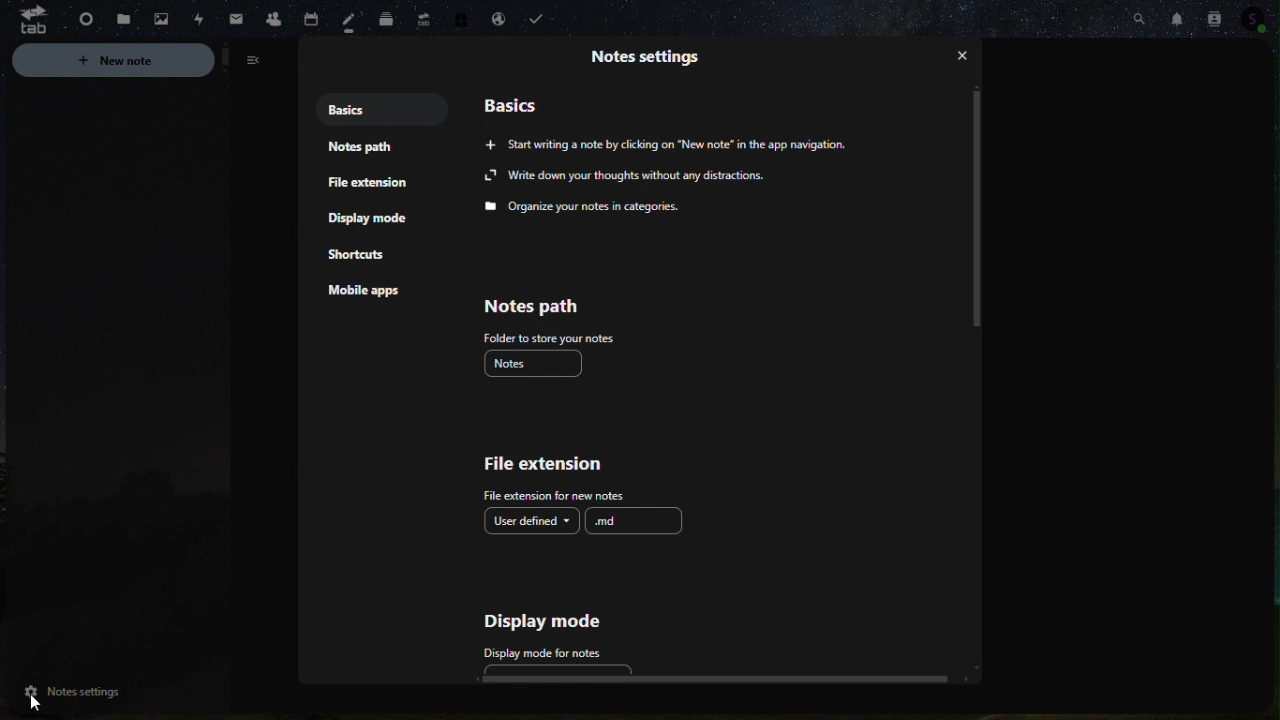 The image size is (1280, 720). What do you see at coordinates (349, 21) in the screenshot?
I see `Notes` at bounding box center [349, 21].